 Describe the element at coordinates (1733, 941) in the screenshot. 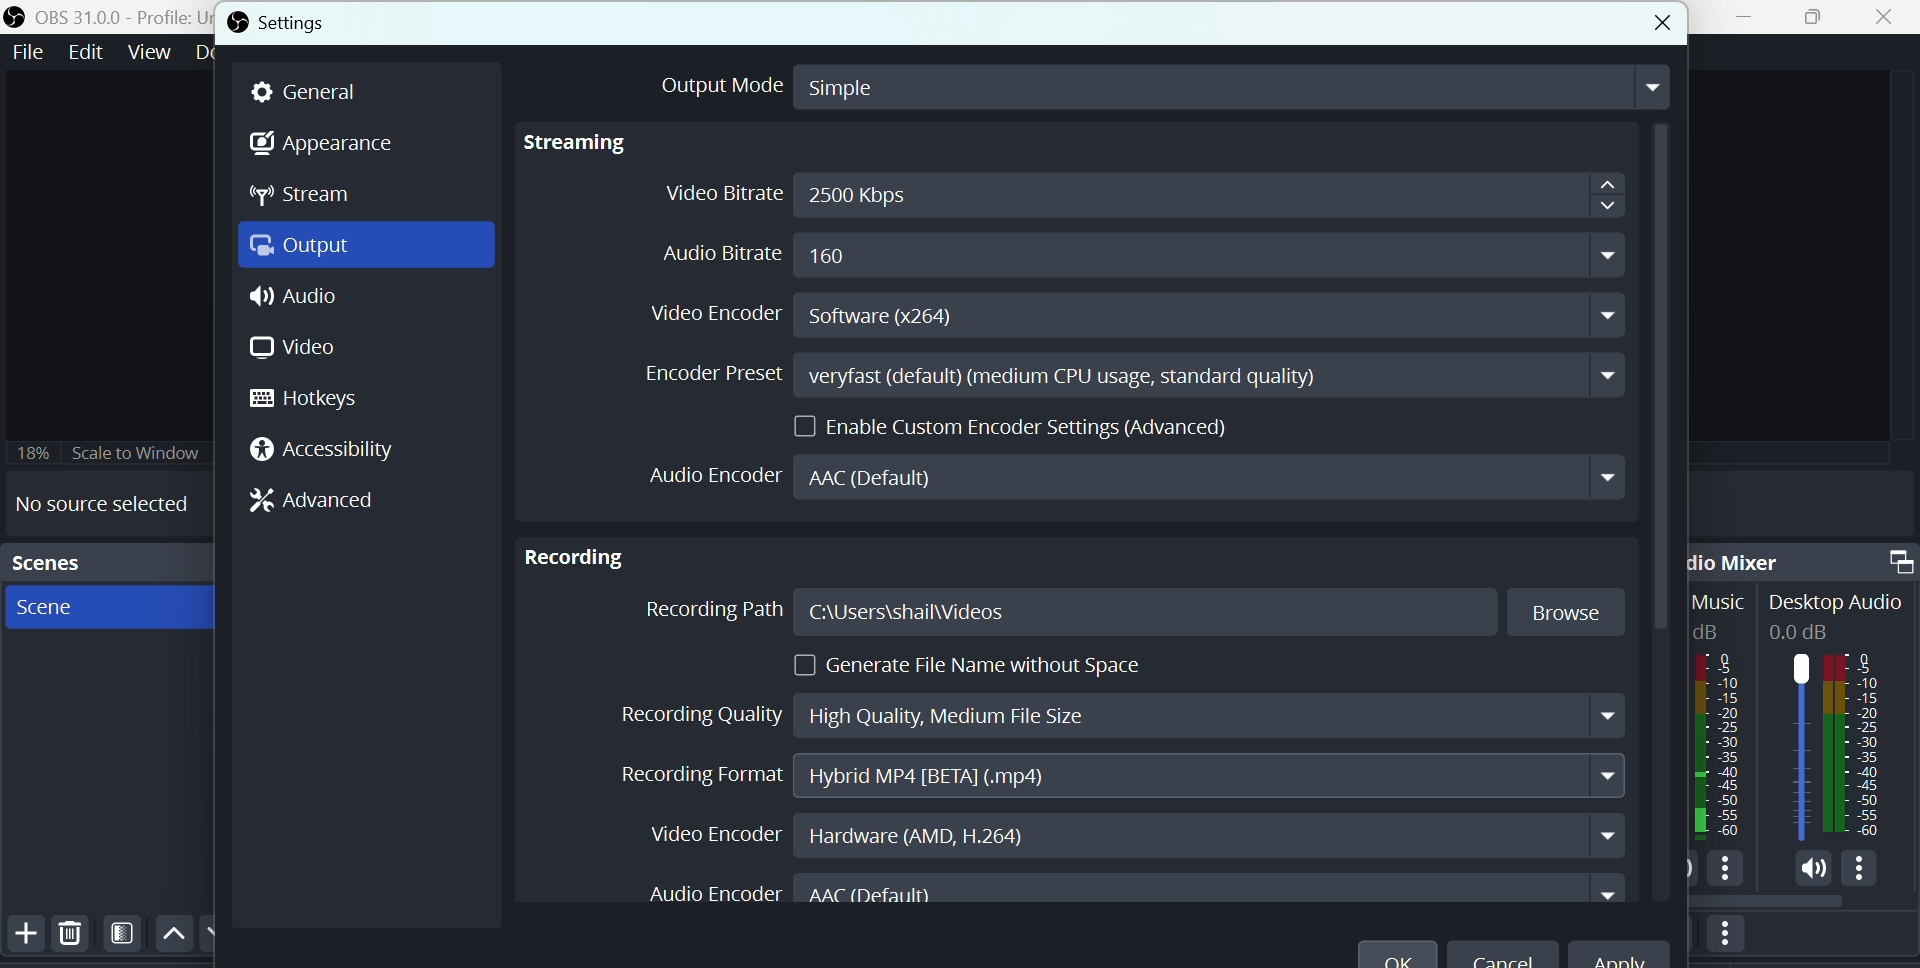

I see `More options` at that location.